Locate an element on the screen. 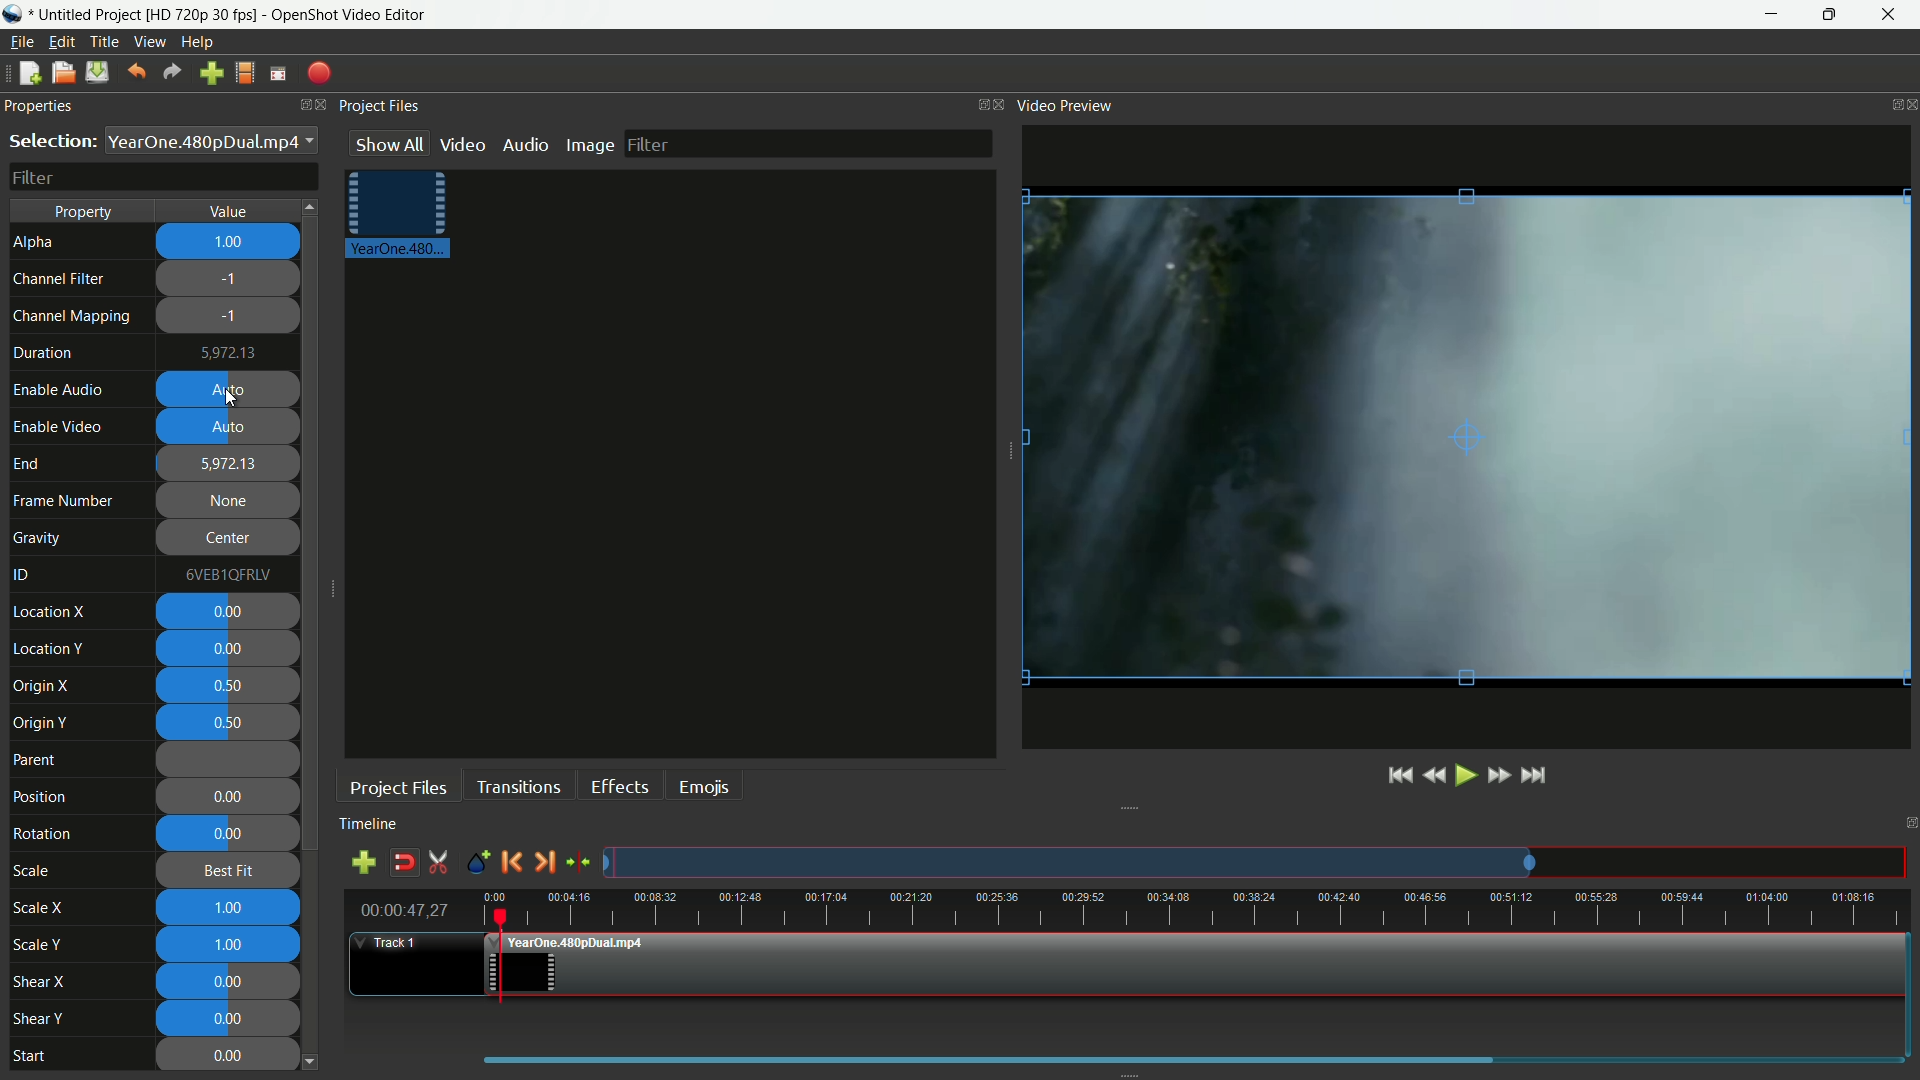 The height and width of the screenshot is (1080, 1920). previous marker is located at coordinates (512, 858).